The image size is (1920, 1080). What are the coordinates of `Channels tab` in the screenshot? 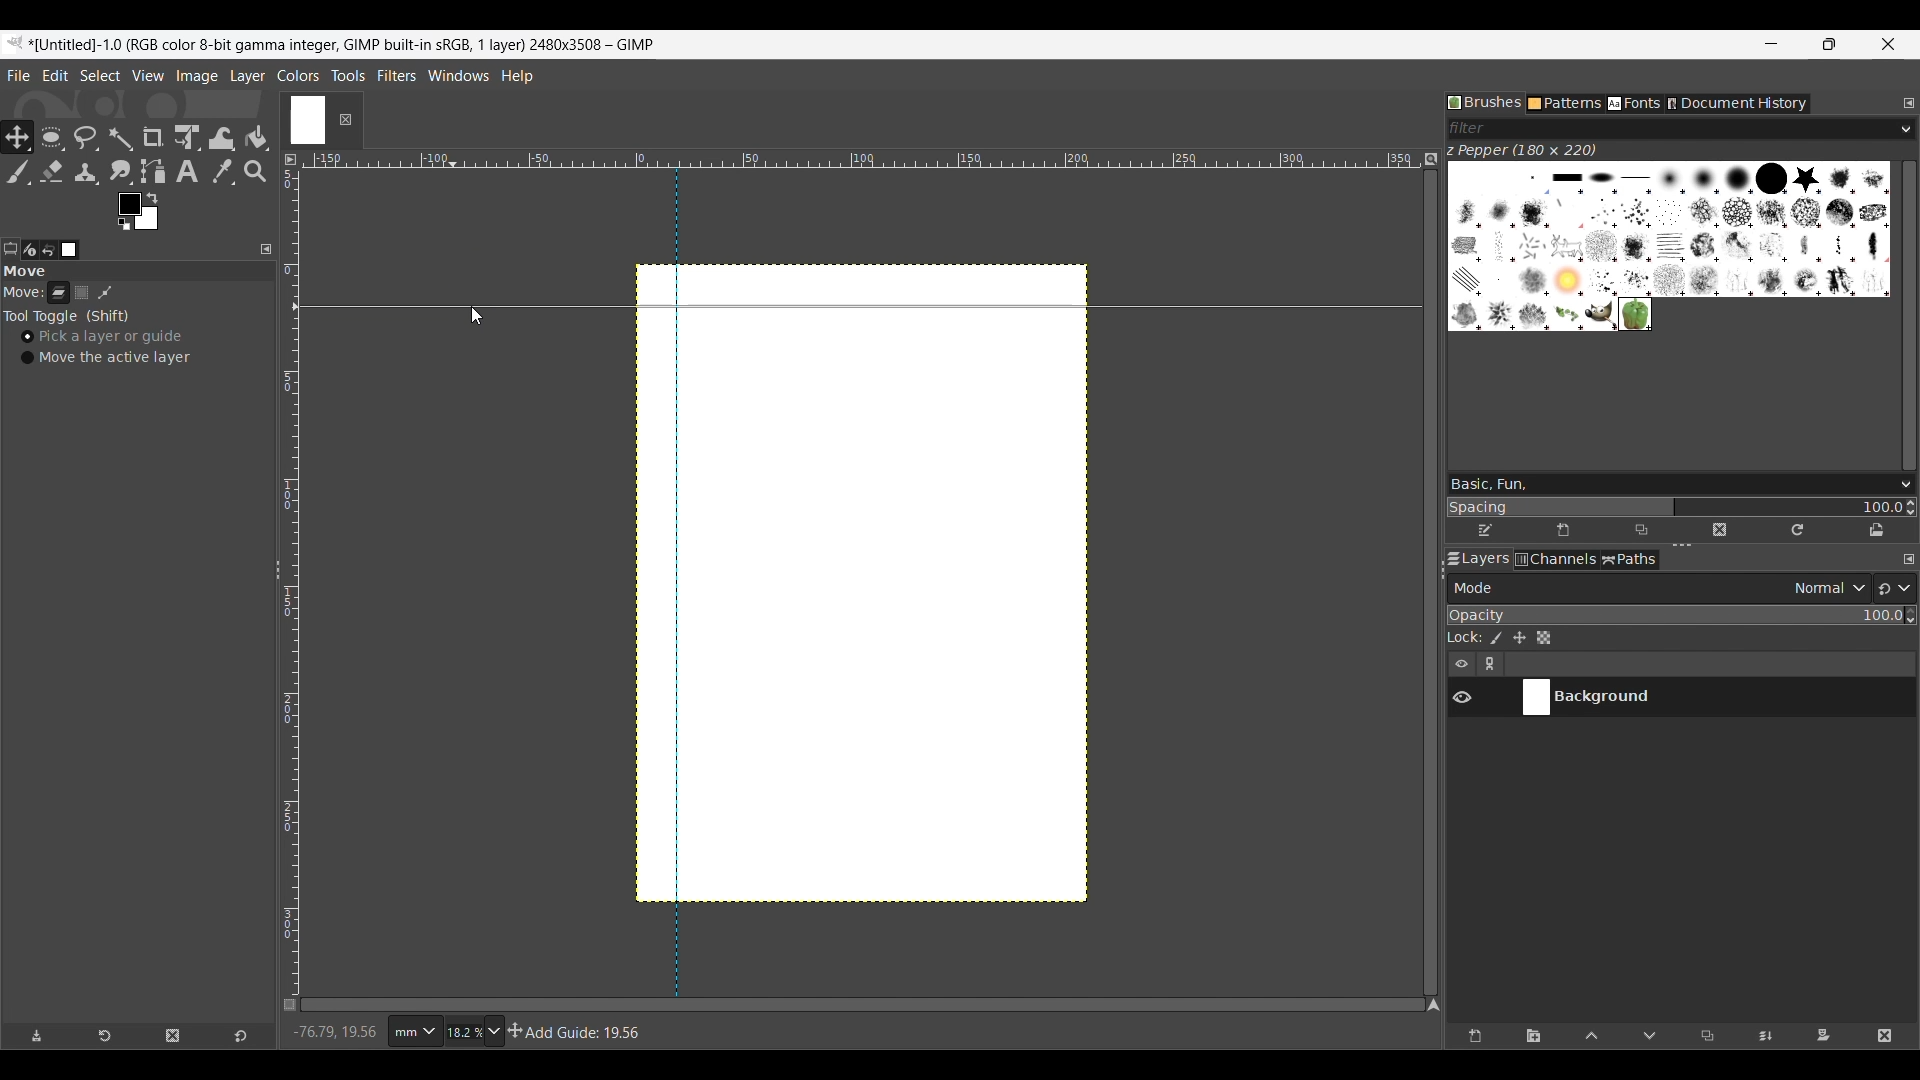 It's located at (1556, 559).